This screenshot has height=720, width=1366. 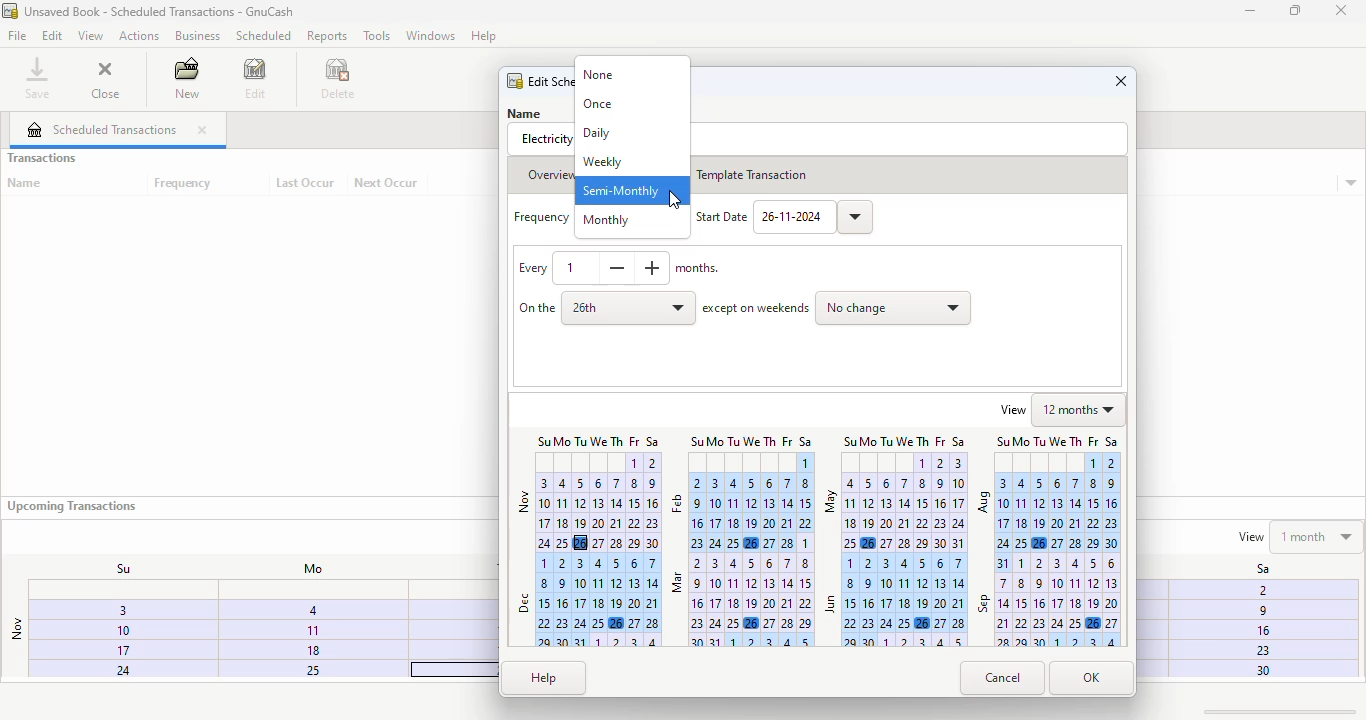 What do you see at coordinates (1258, 613) in the screenshot?
I see `9` at bounding box center [1258, 613].